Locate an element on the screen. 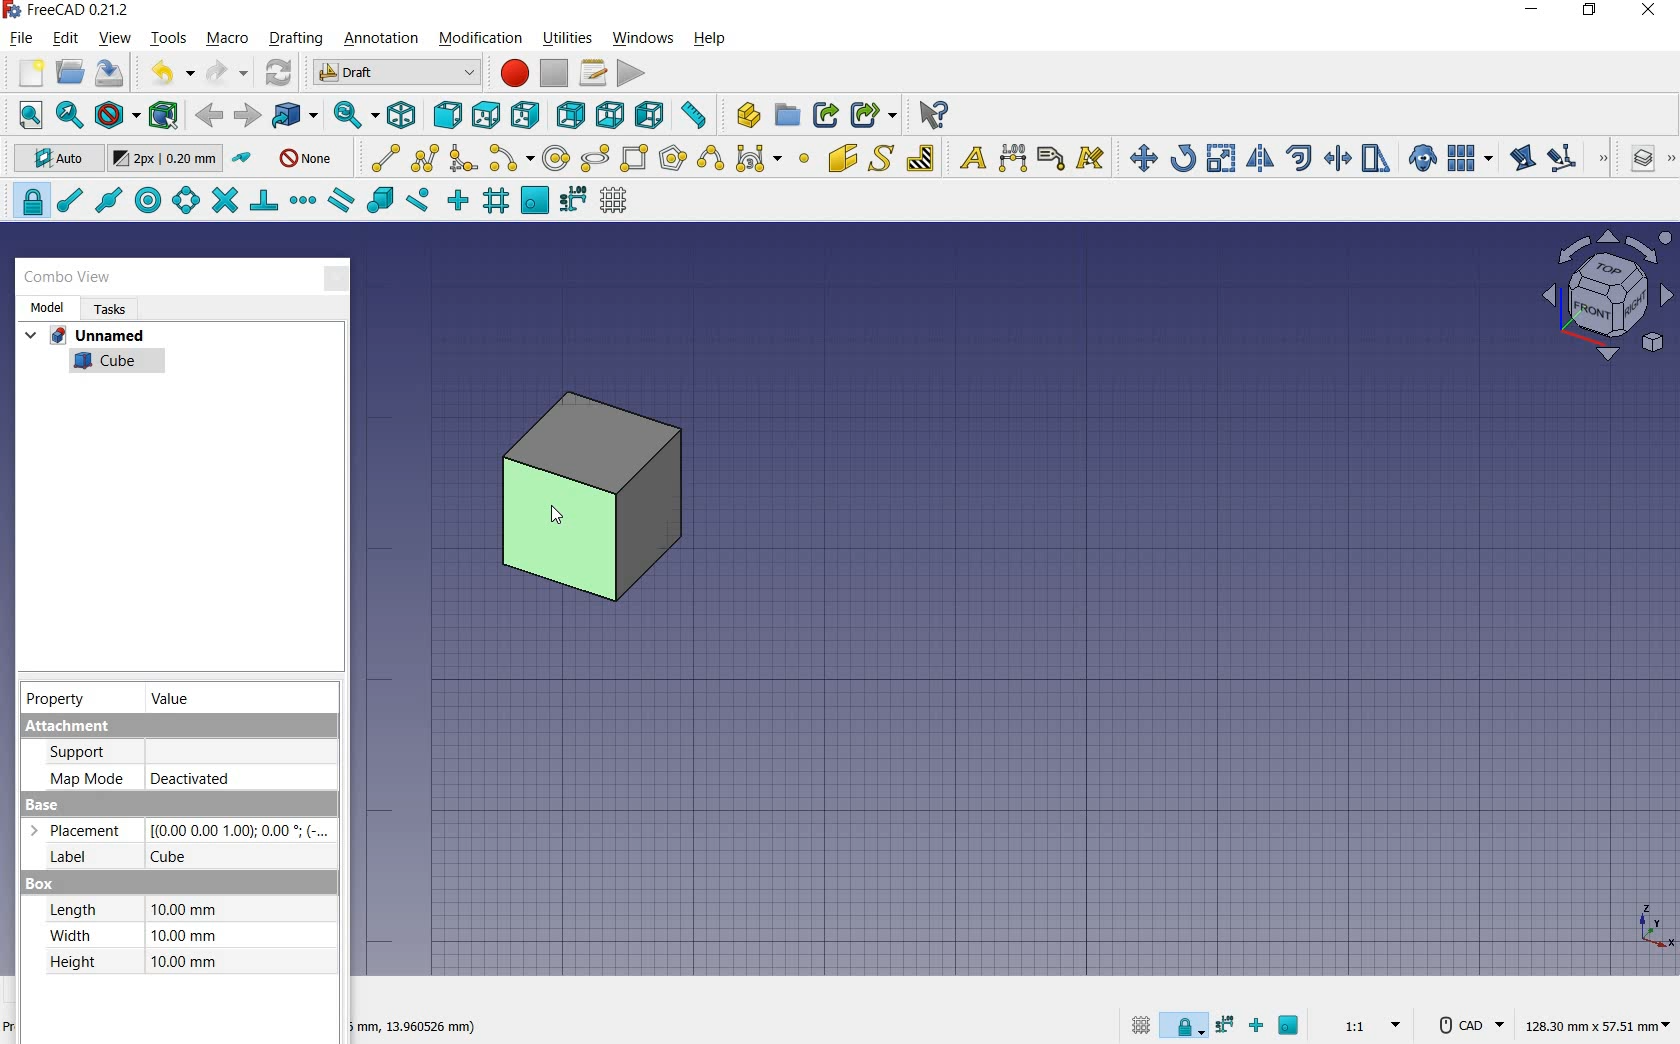 This screenshot has width=1680, height=1044. draft modification tools is located at coordinates (1605, 160).